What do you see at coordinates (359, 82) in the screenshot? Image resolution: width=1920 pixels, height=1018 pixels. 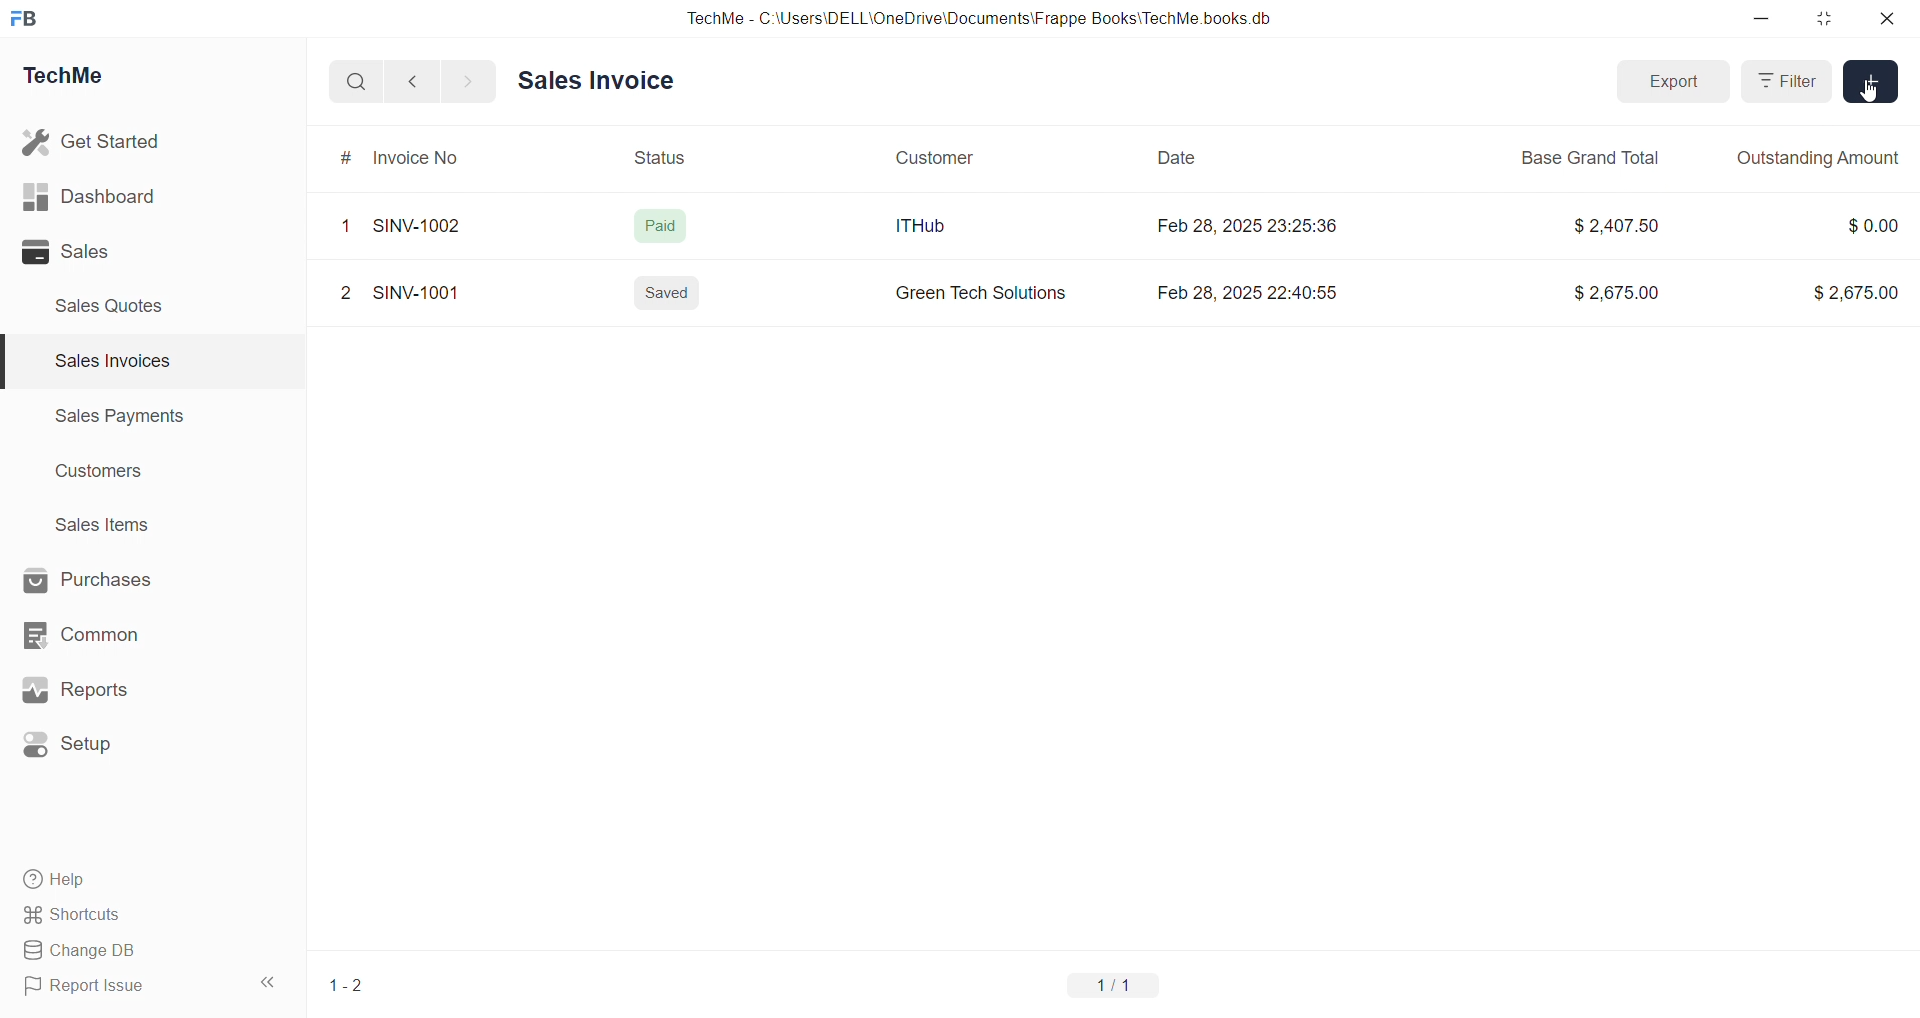 I see `Search buton` at bounding box center [359, 82].